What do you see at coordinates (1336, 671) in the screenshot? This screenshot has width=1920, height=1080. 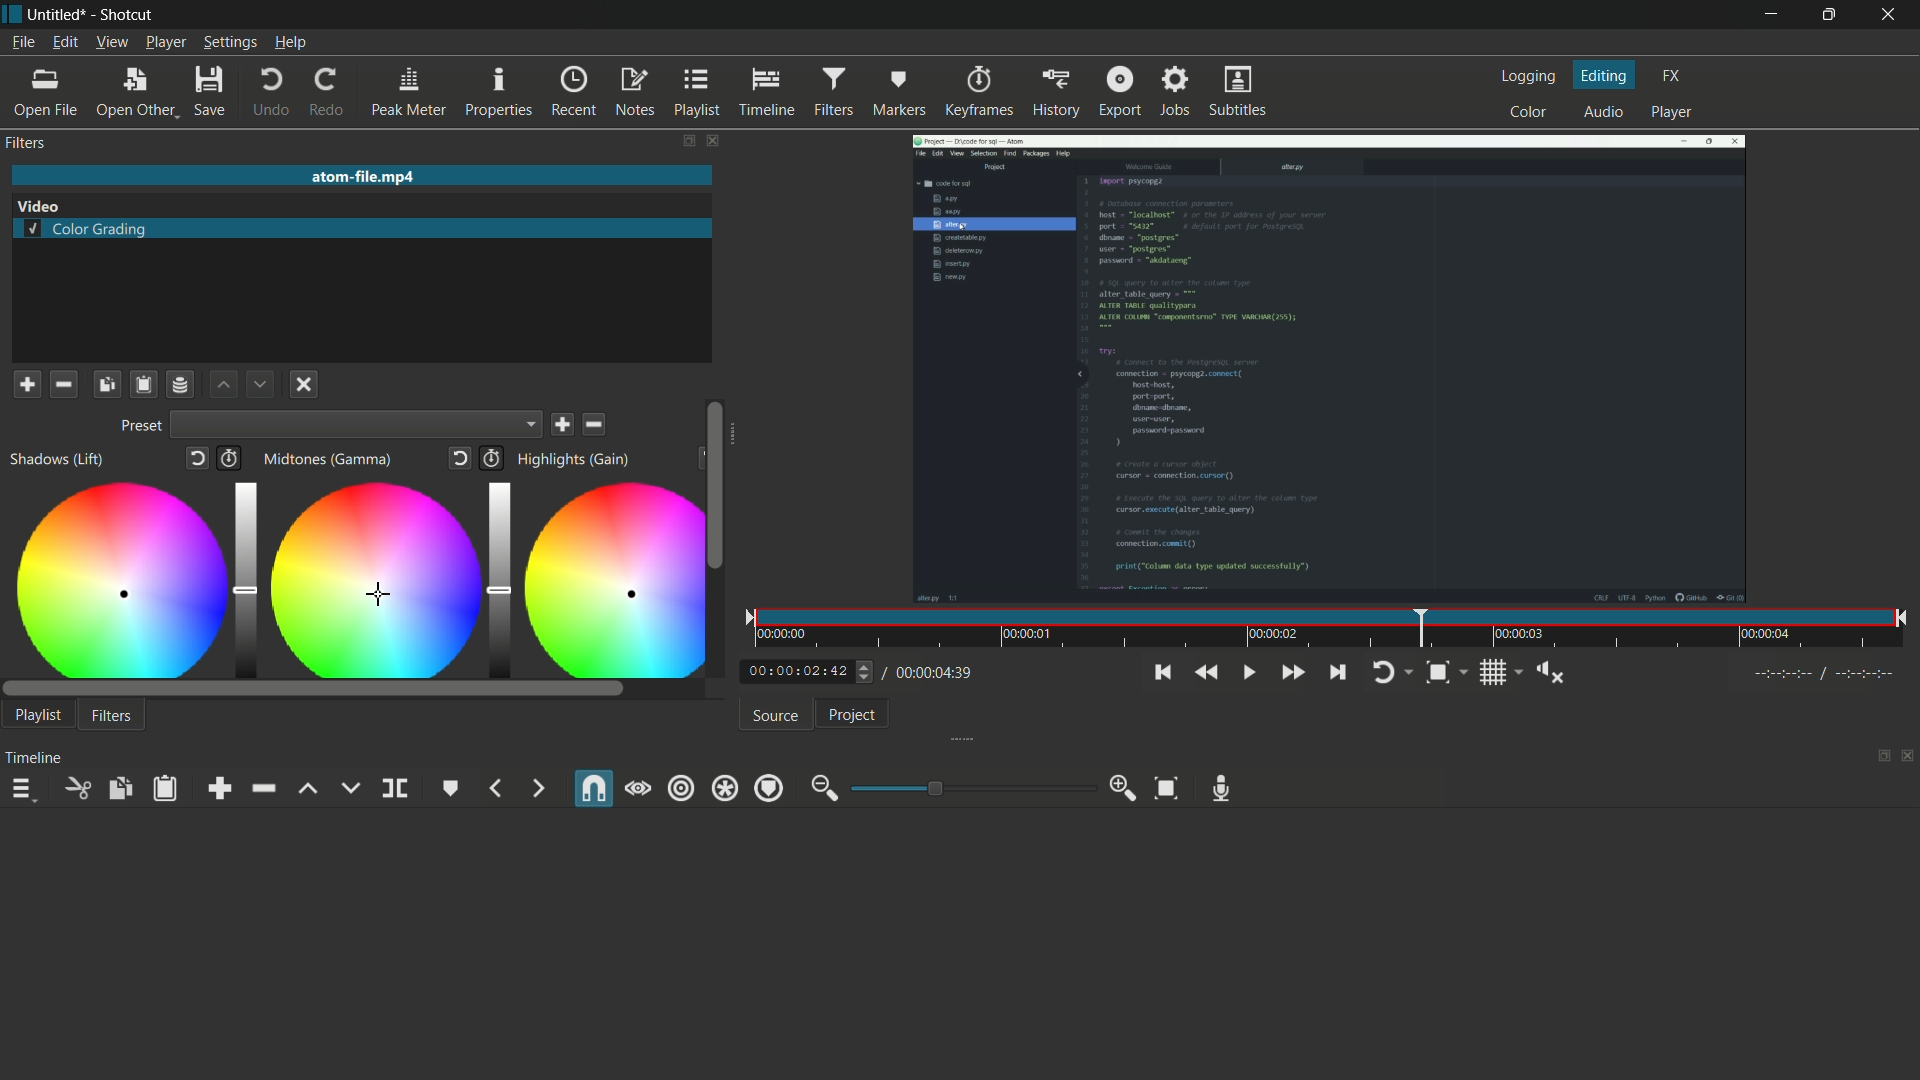 I see `skip to the next point` at bounding box center [1336, 671].